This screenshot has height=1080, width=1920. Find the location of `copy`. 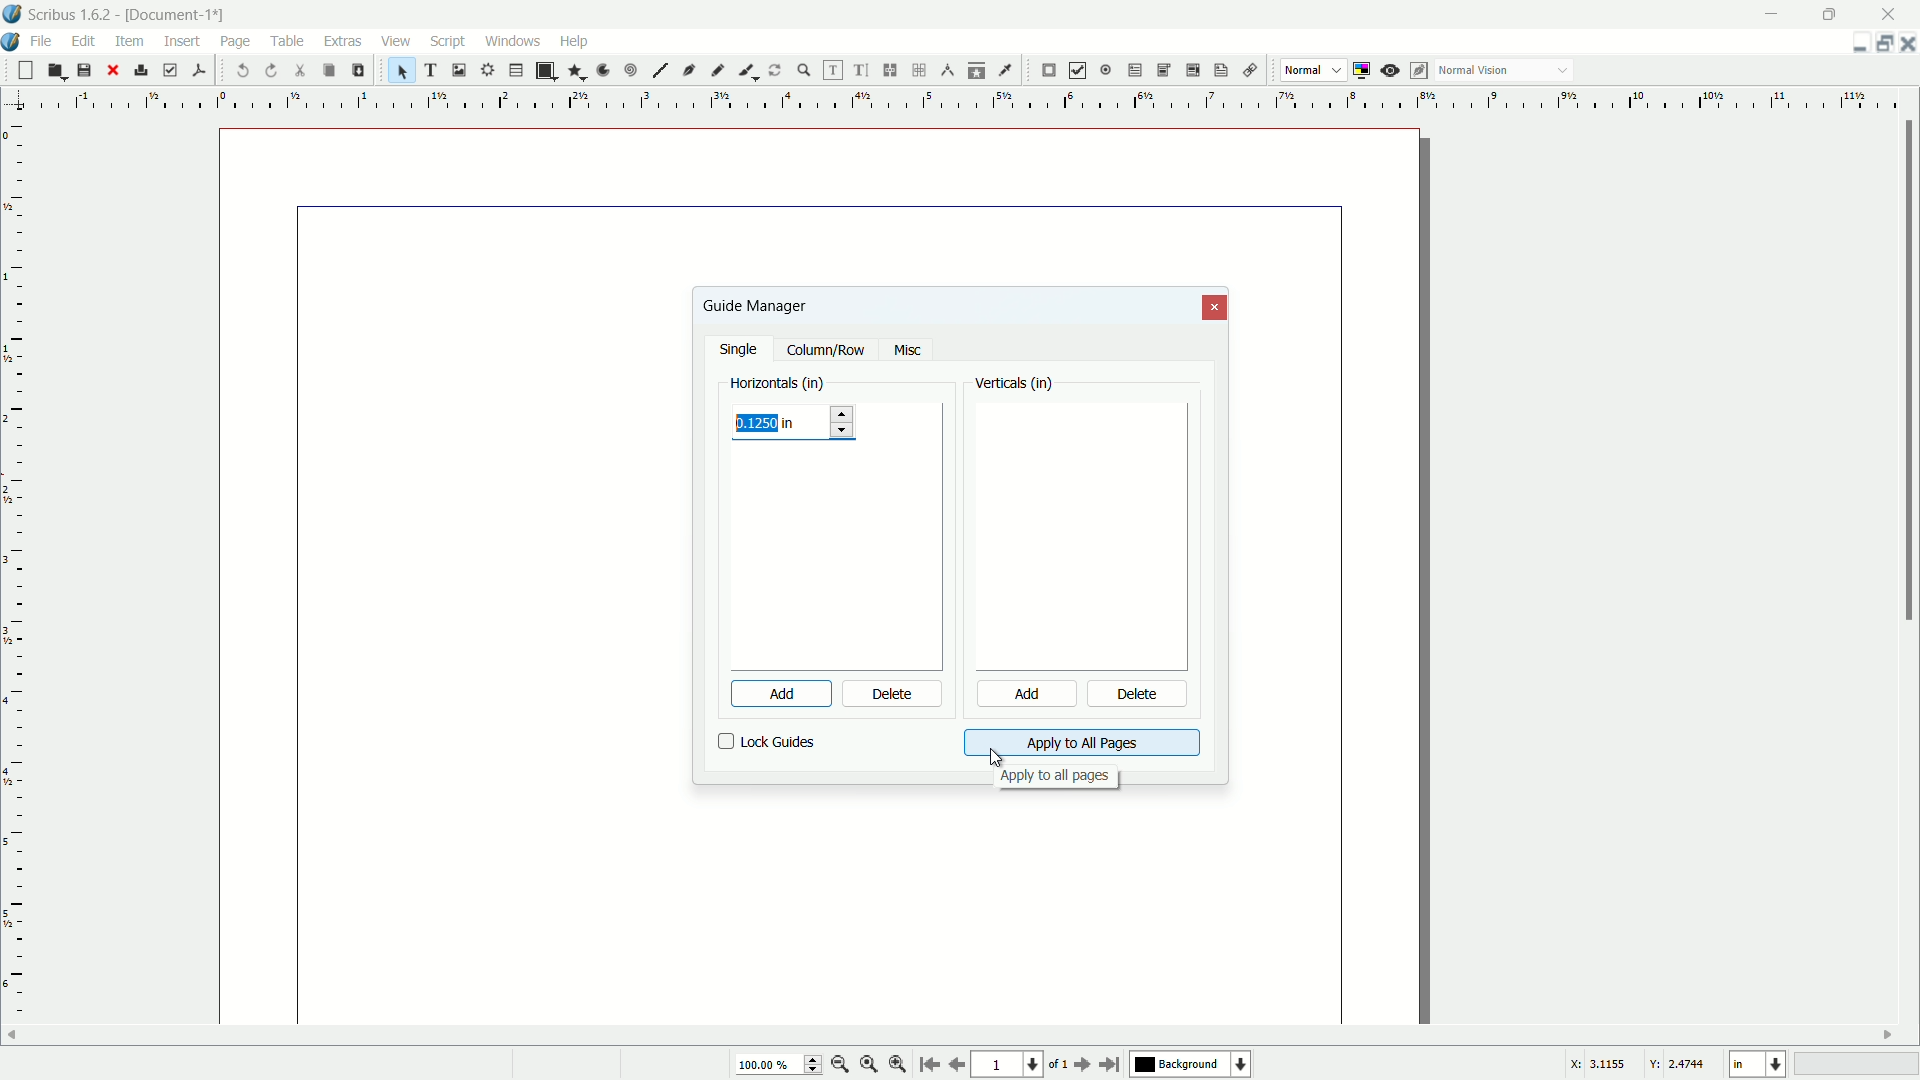

copy is located at coordinates (328, 71).